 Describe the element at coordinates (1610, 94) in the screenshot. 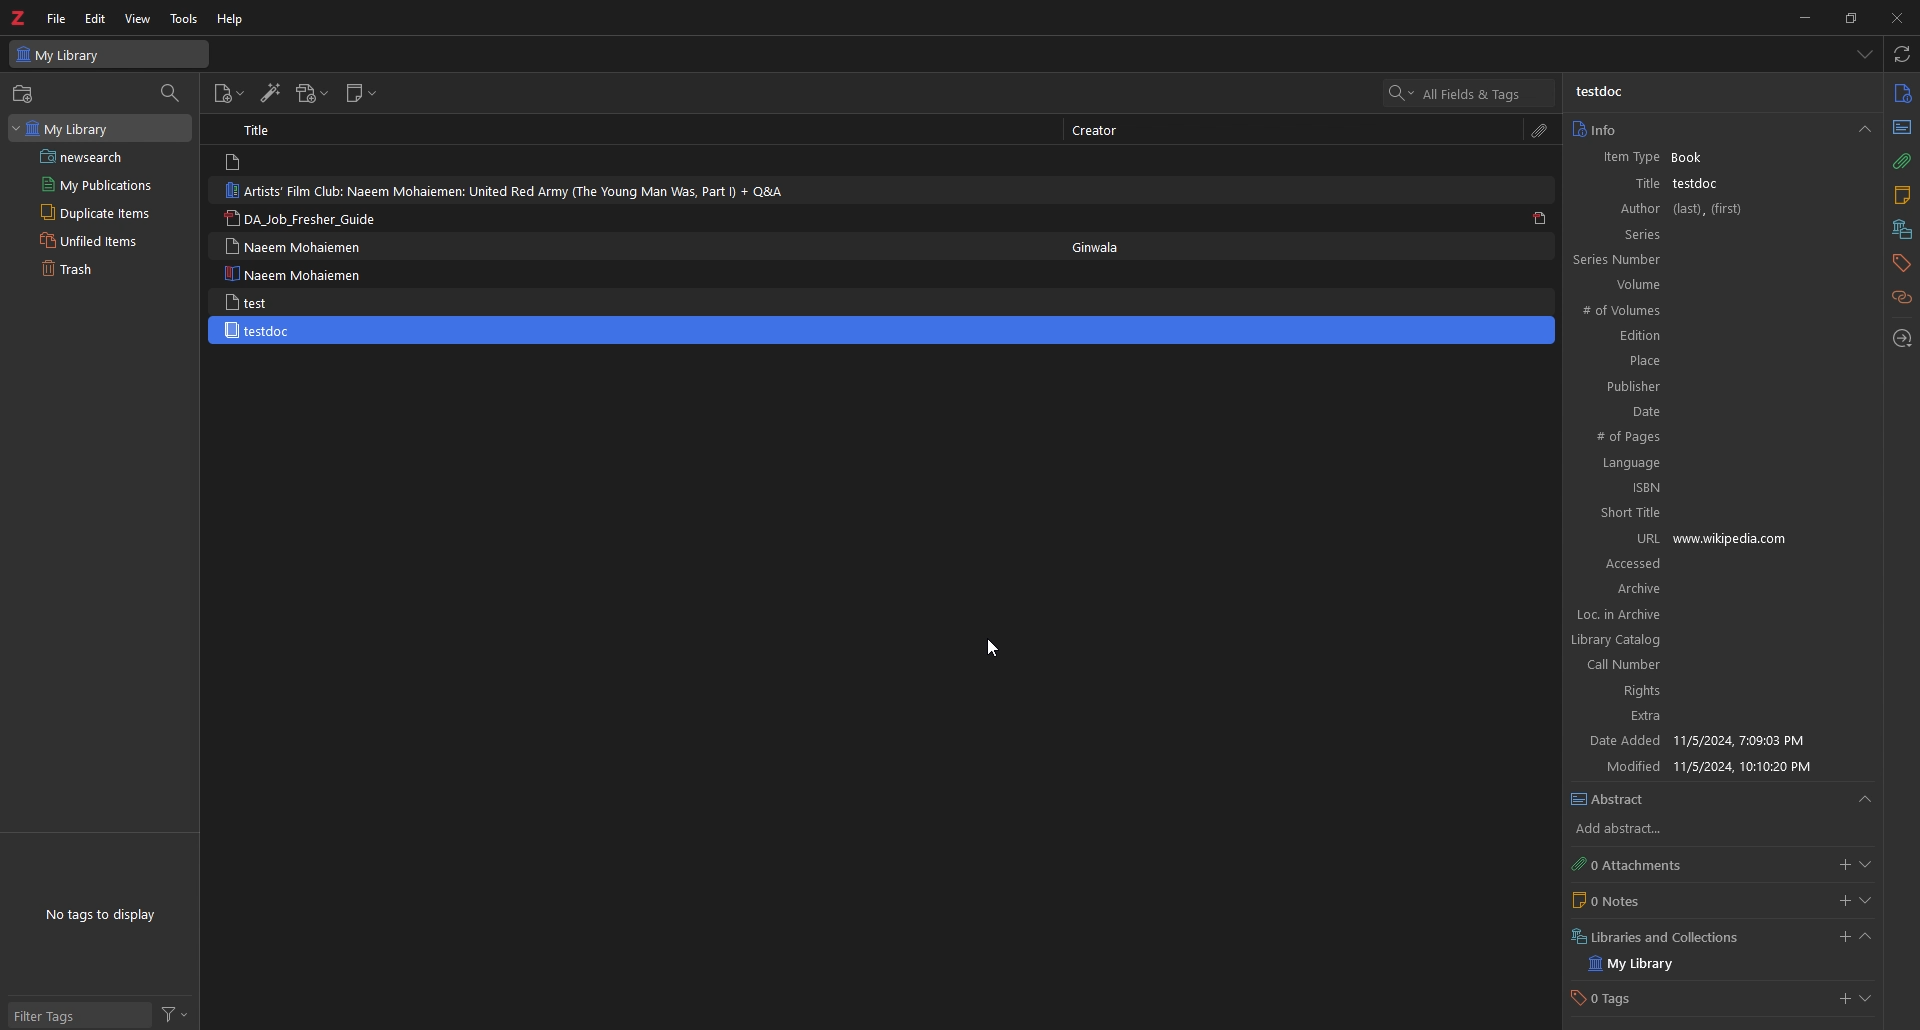

I see `testdoc` at that location.